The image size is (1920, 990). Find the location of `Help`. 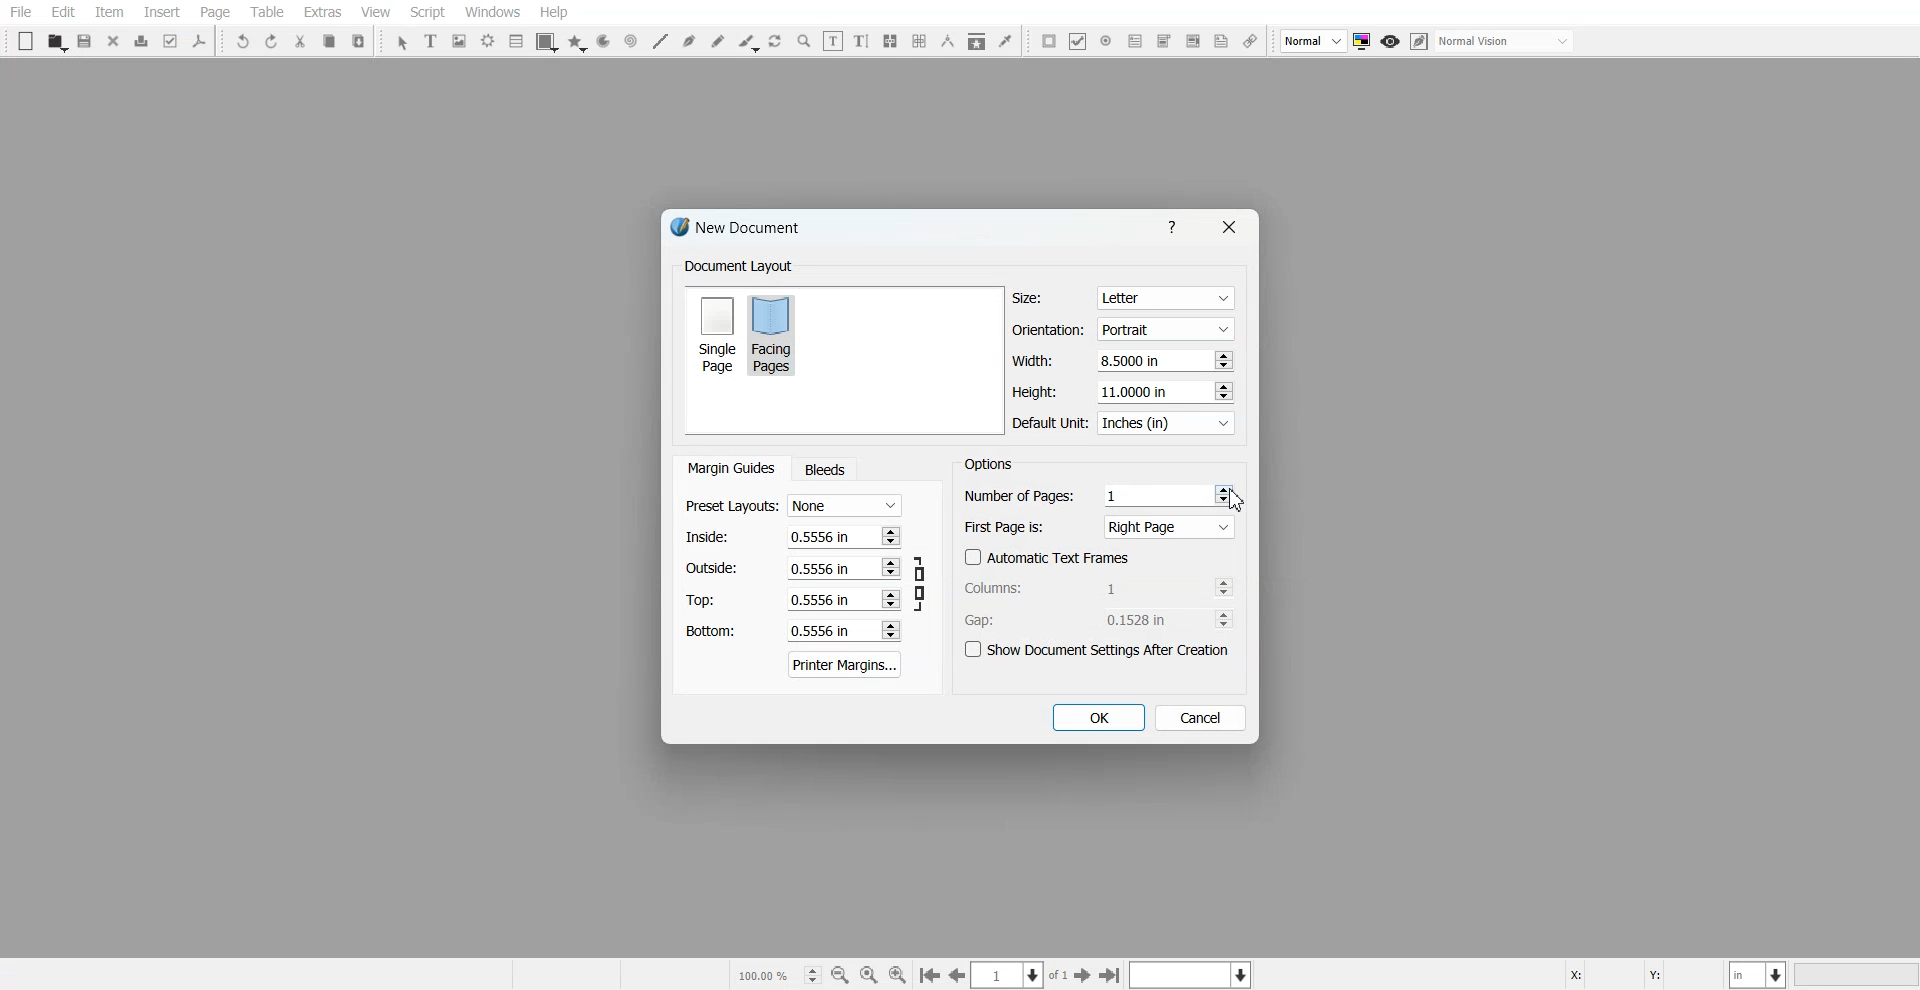

Help is located at coordinates (553, 12).